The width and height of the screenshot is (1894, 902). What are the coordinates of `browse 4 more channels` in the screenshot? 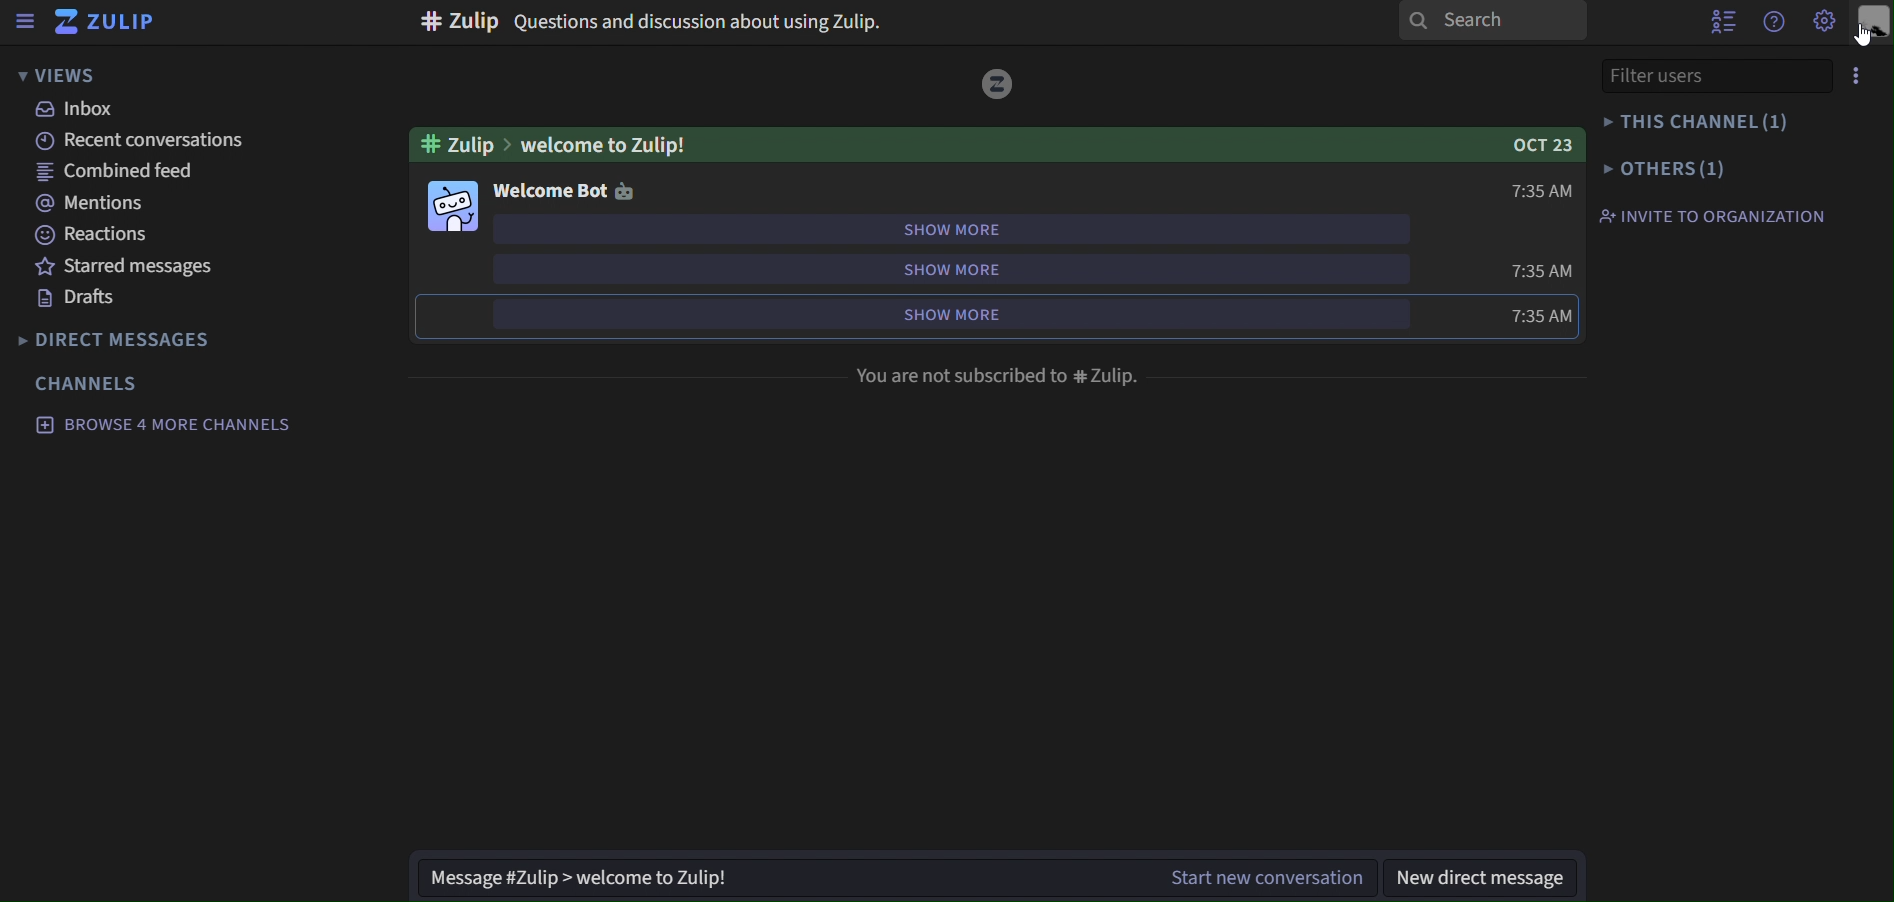 It's located at (163, 423).